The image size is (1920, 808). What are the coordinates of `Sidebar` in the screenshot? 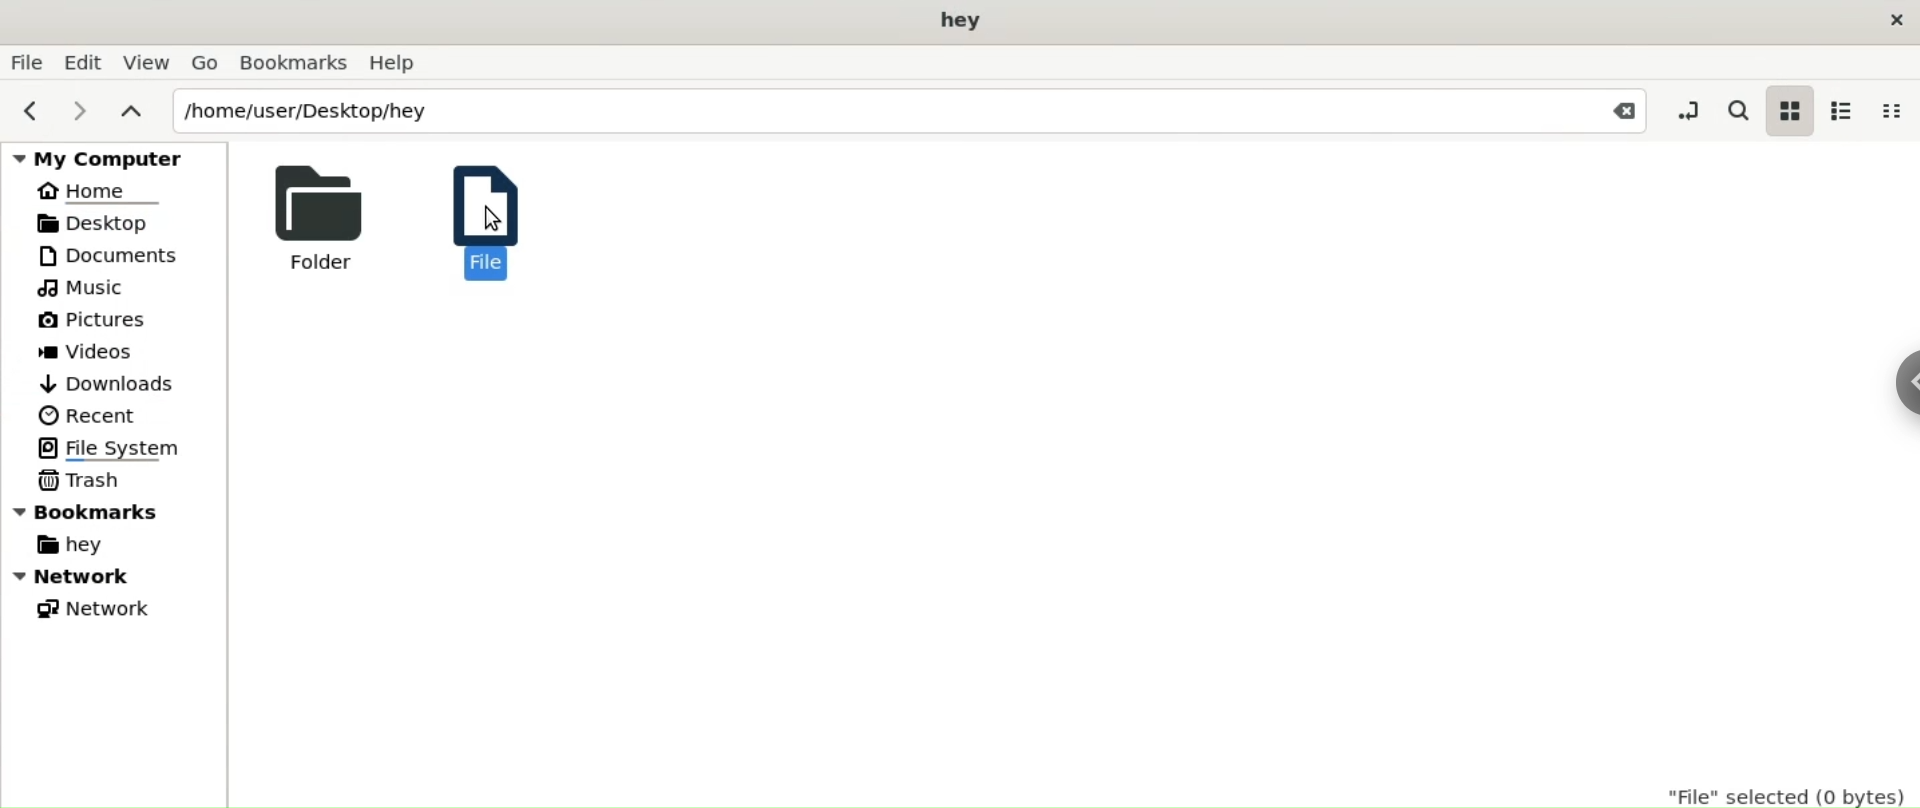 It's located at (1899, 402).